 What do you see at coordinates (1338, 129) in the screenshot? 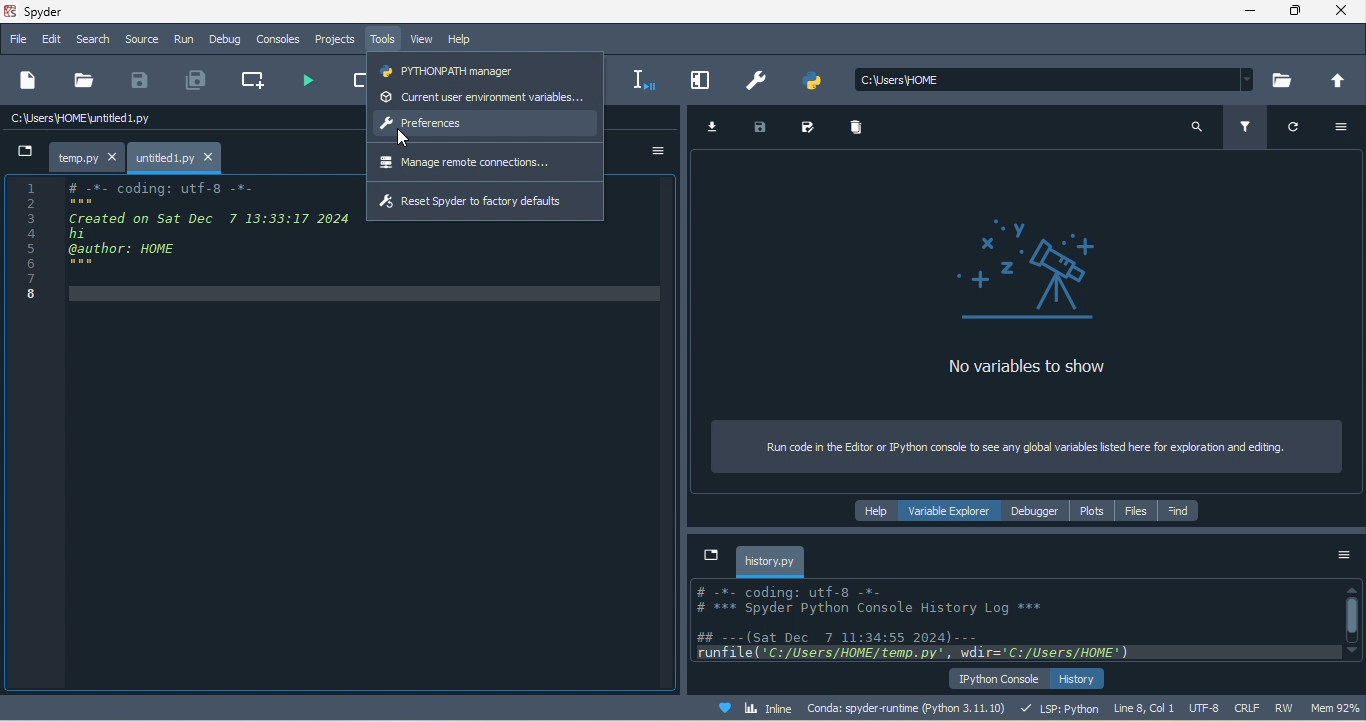
I see `option` at bounding box center [1338, 129].